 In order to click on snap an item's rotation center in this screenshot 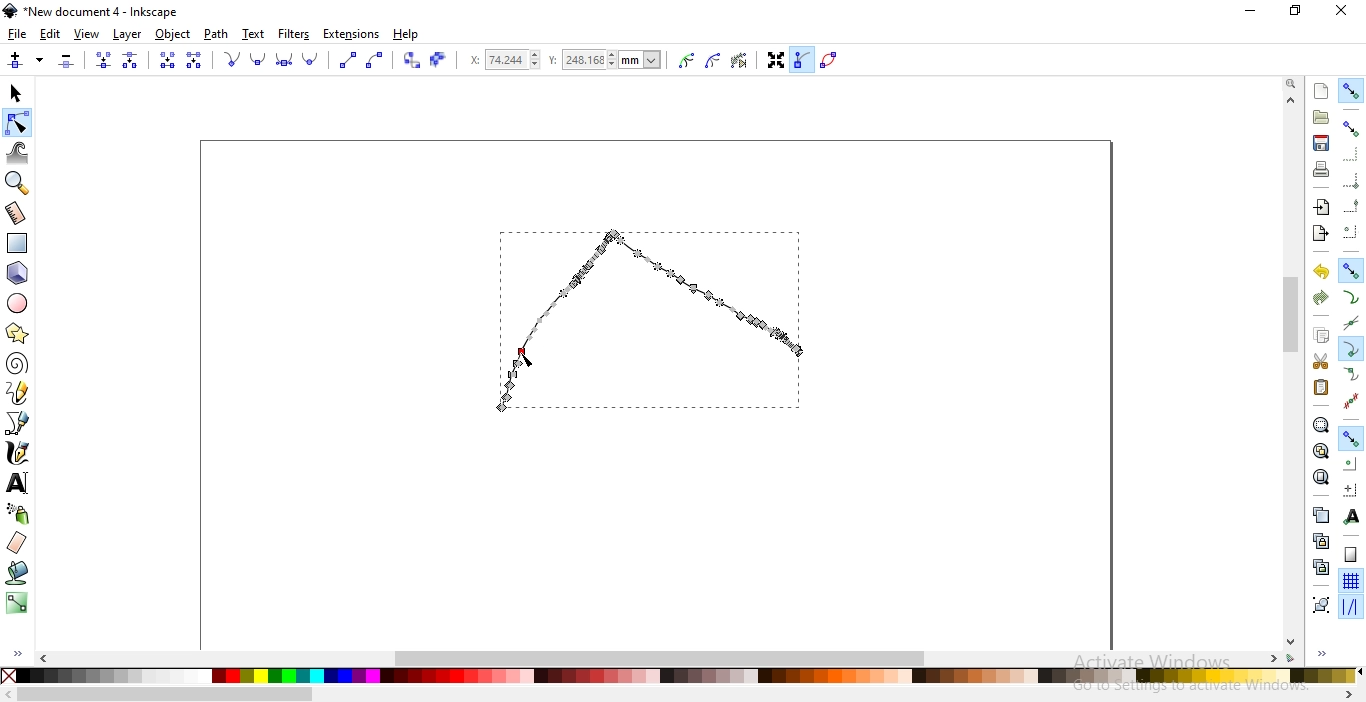, I will do `click(1350, 489)`.